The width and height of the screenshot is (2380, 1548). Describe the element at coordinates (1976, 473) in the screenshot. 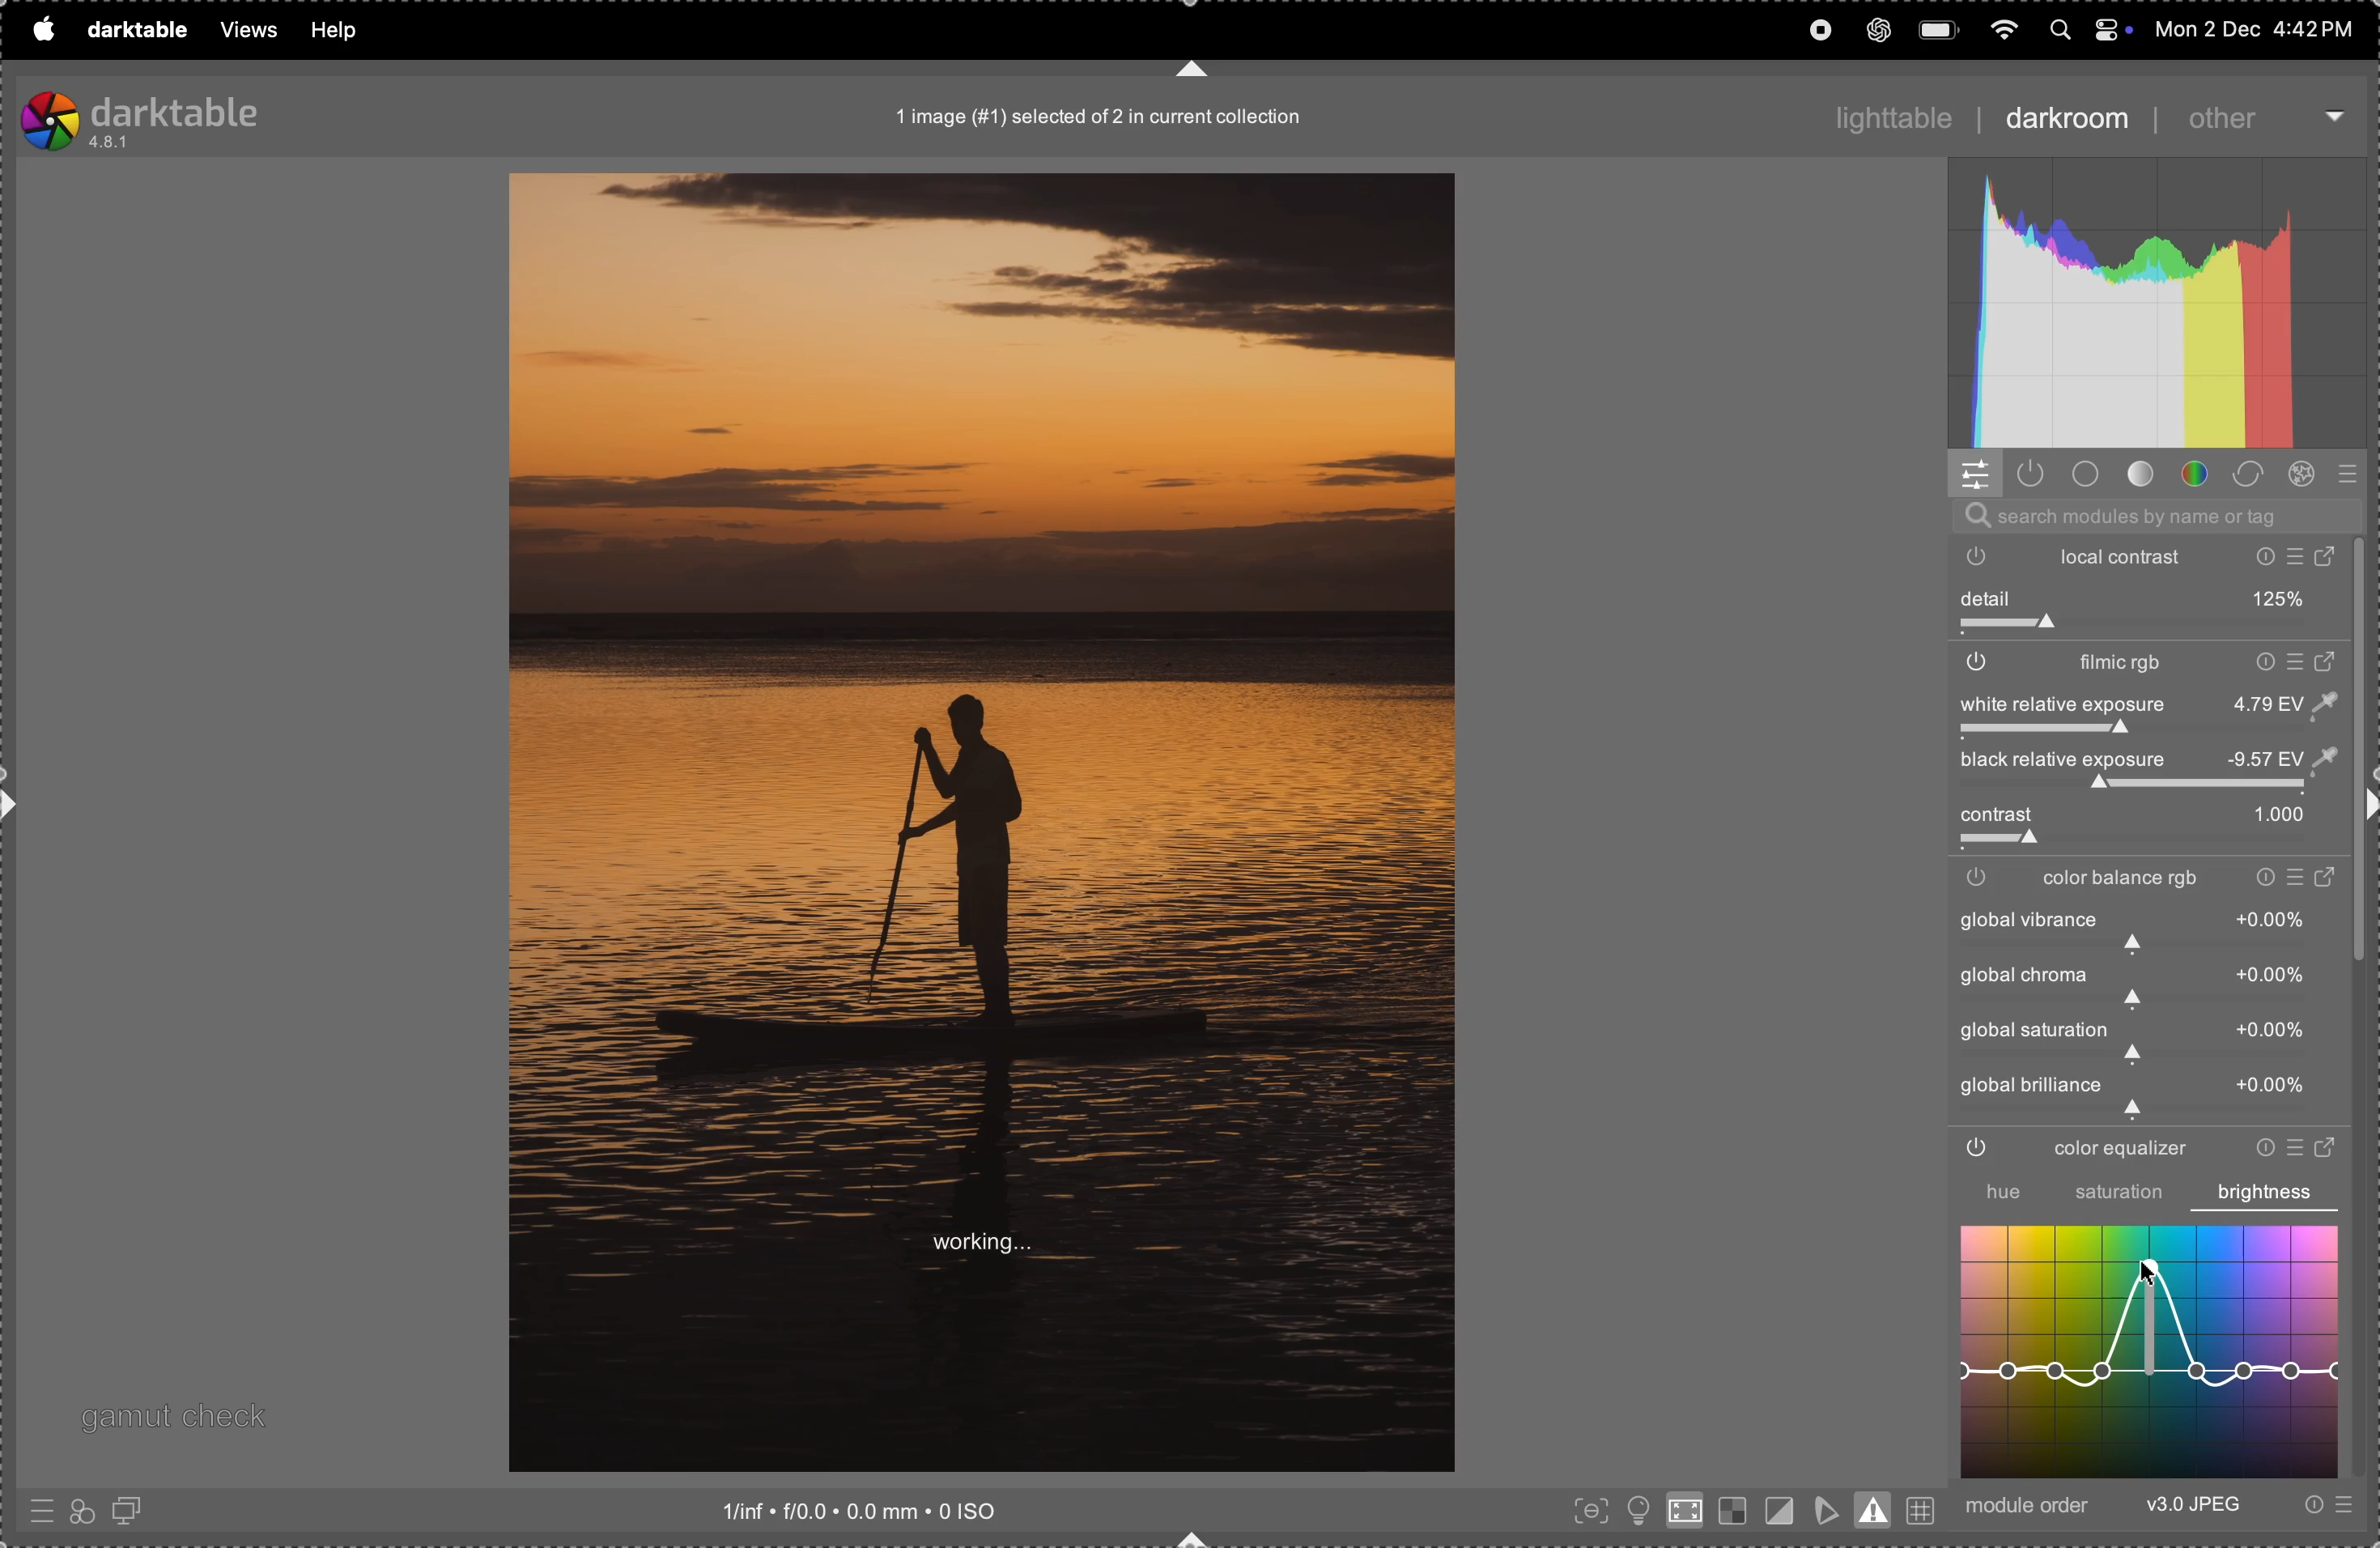

I see `quick access panel` at that location.